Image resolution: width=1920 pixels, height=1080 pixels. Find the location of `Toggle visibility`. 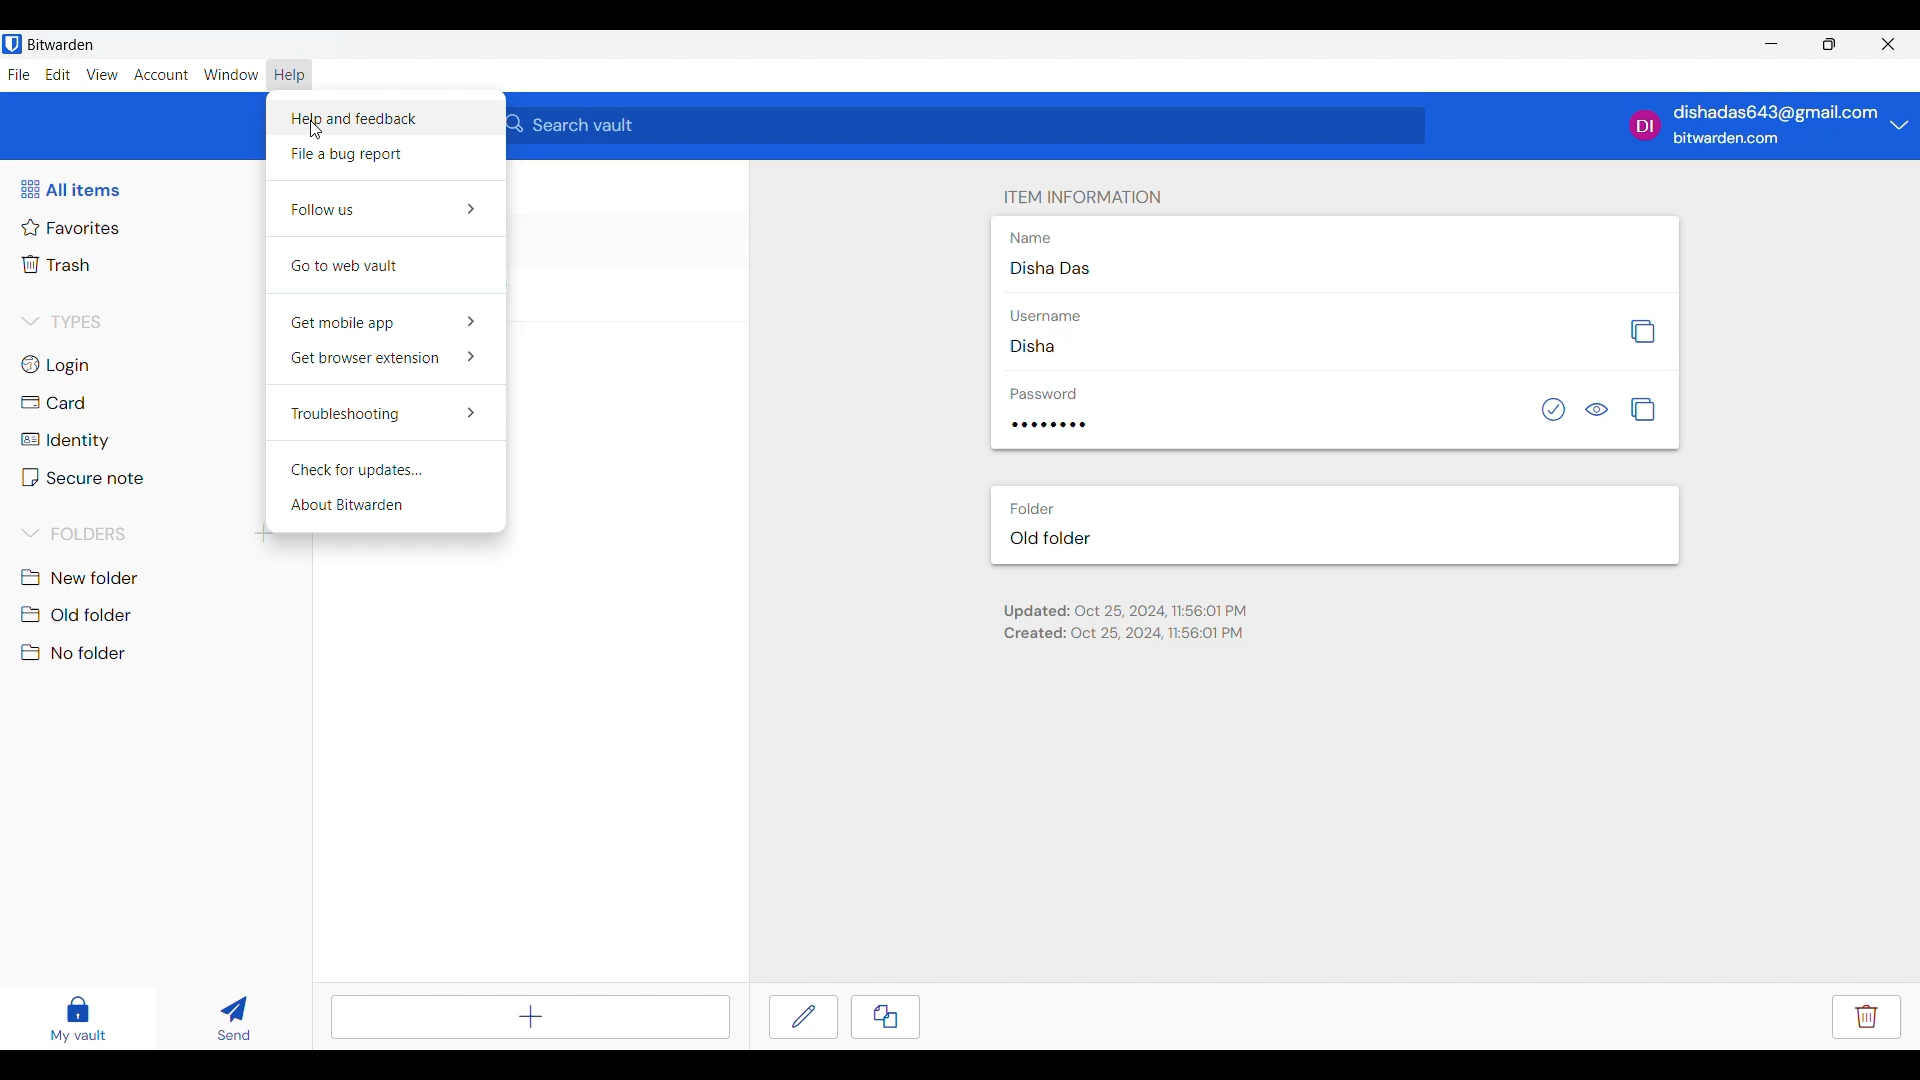

Toggle visibility is located at coordinates (1596, 409).